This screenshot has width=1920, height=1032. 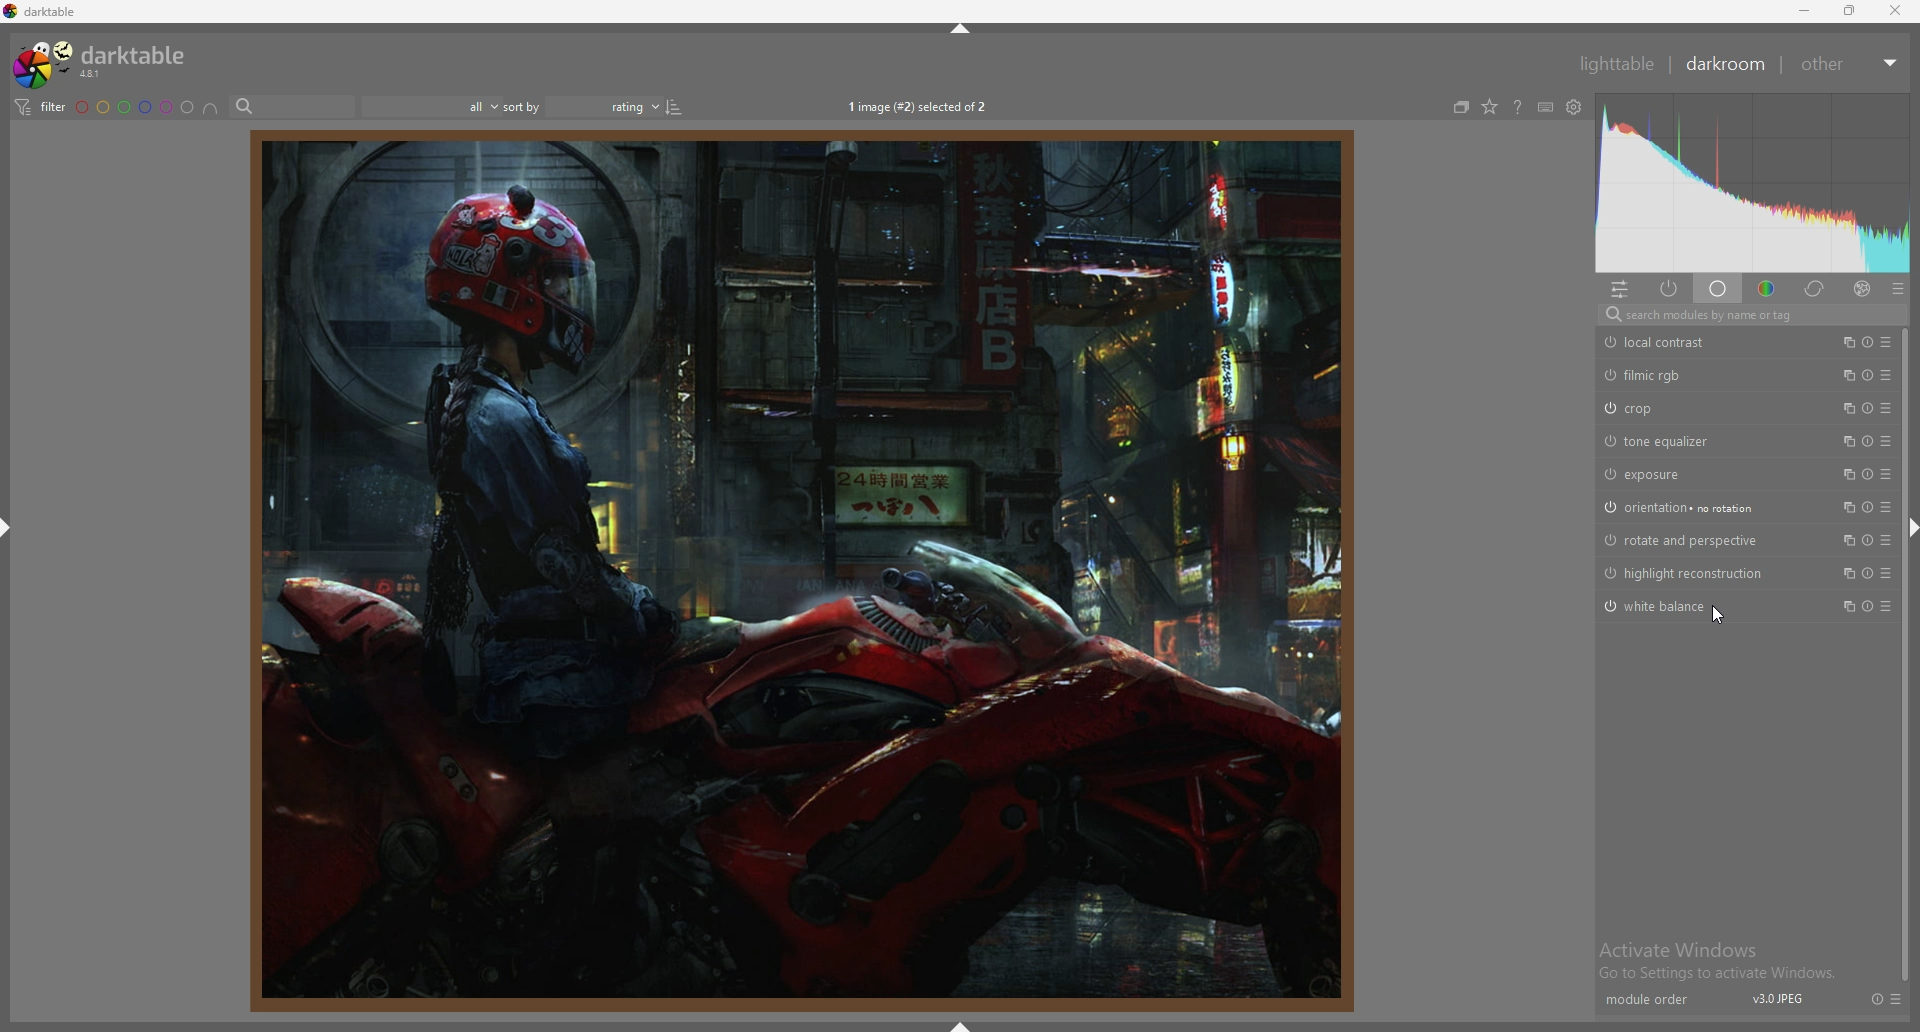 I want to click on reset, so click(x=1867, y=606).